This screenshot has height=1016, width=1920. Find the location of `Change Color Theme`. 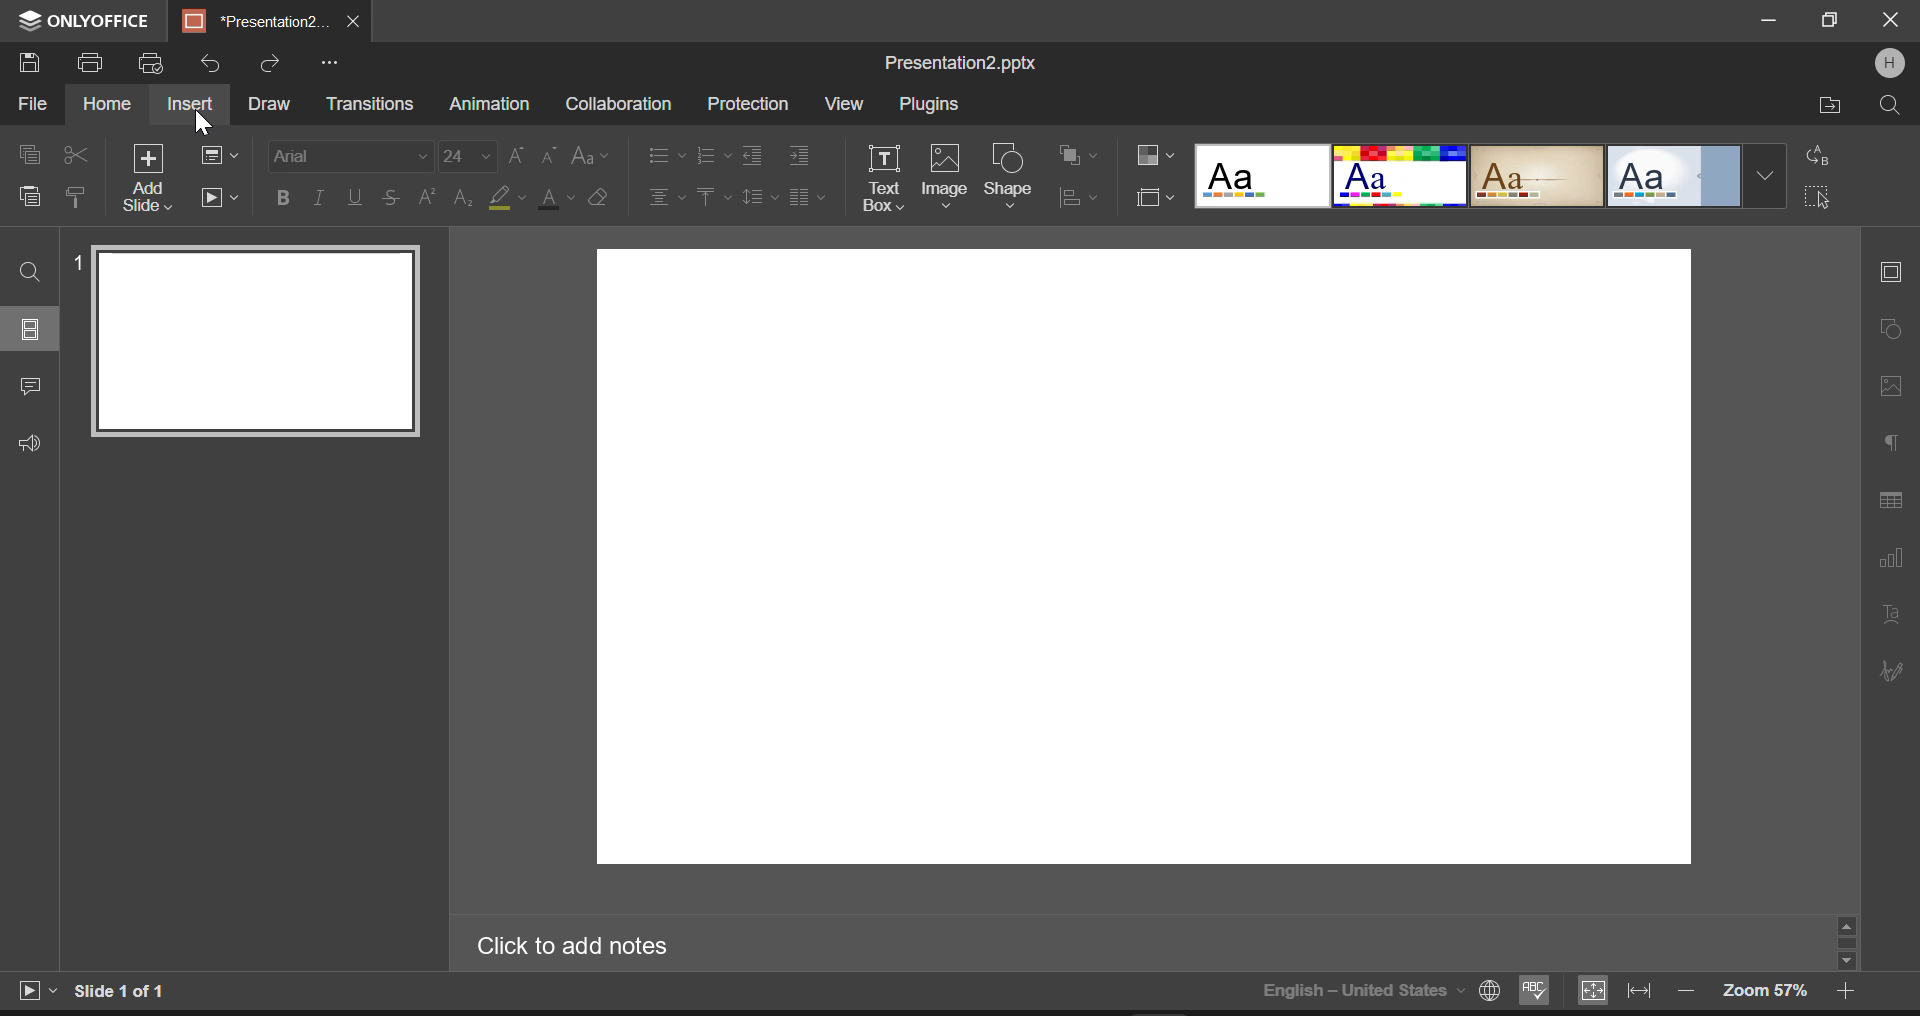

Change Color Theme is located at coordinates (1151, 155).